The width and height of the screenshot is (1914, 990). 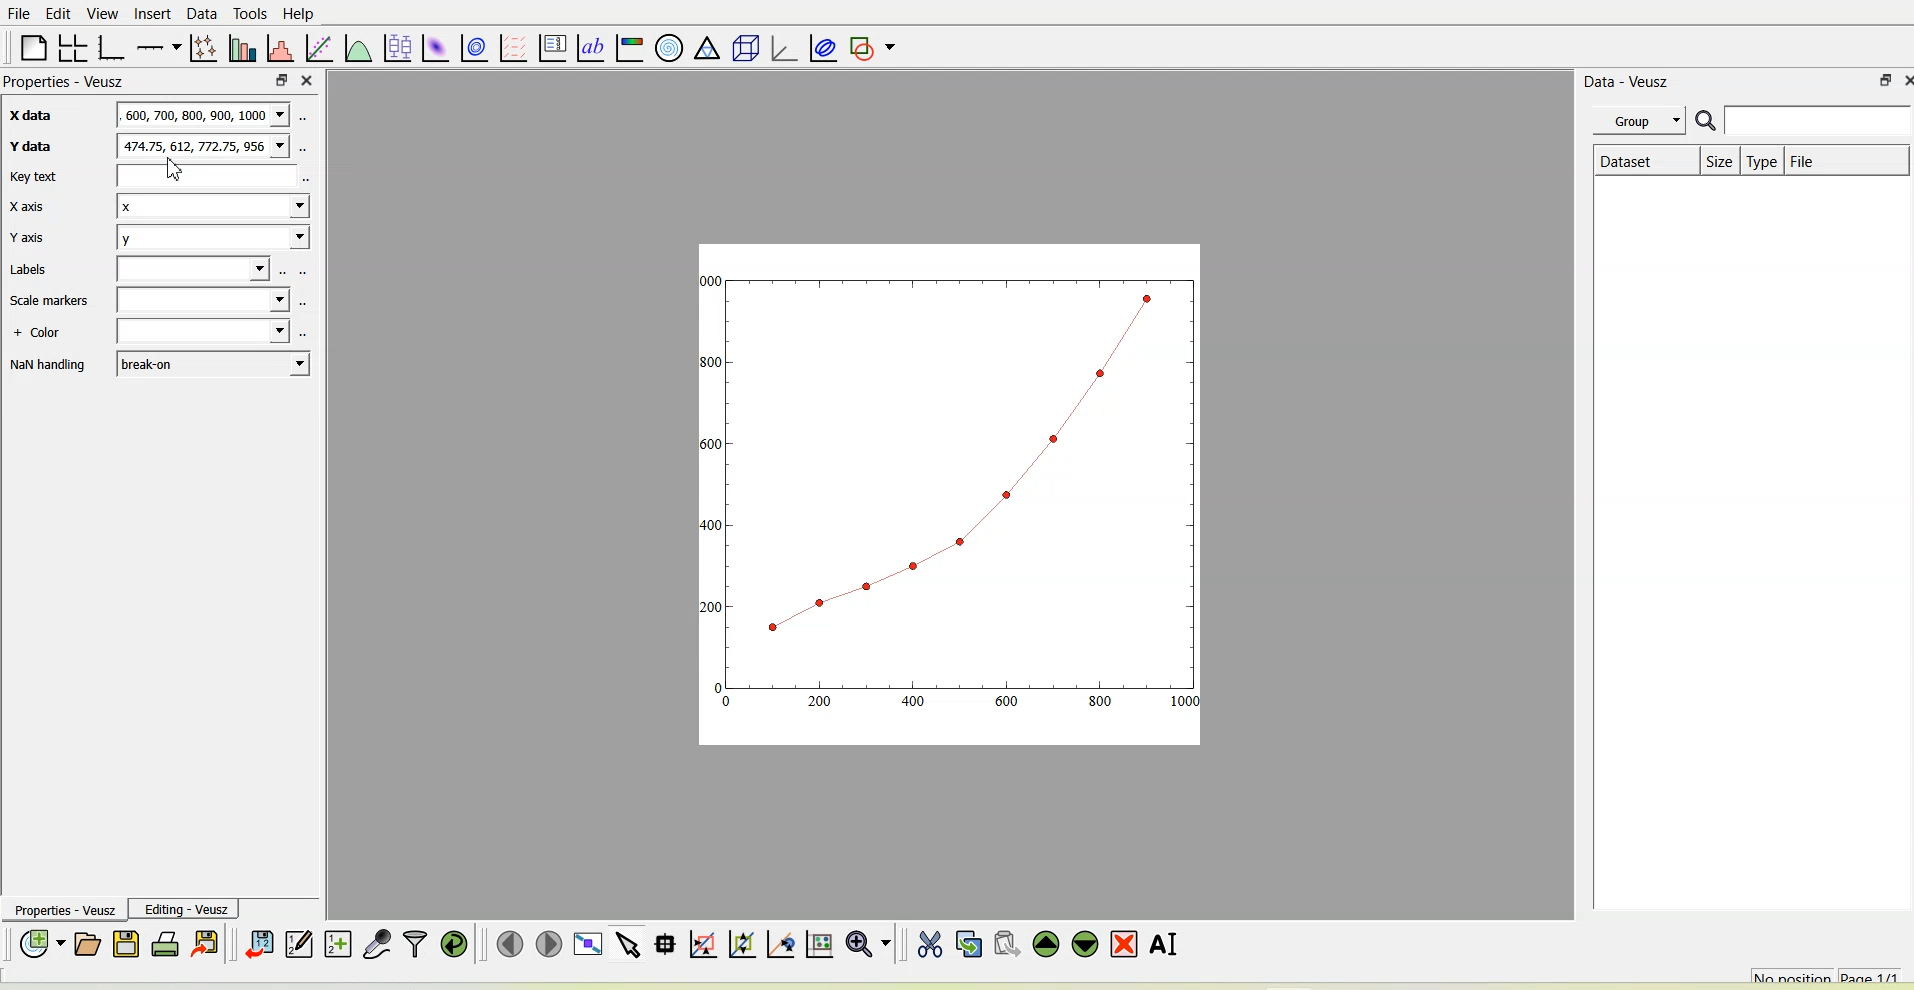 What do you see at coordinates (204, 330) in the screenshot?
I see `Blank` at bounding box center [204, 330].